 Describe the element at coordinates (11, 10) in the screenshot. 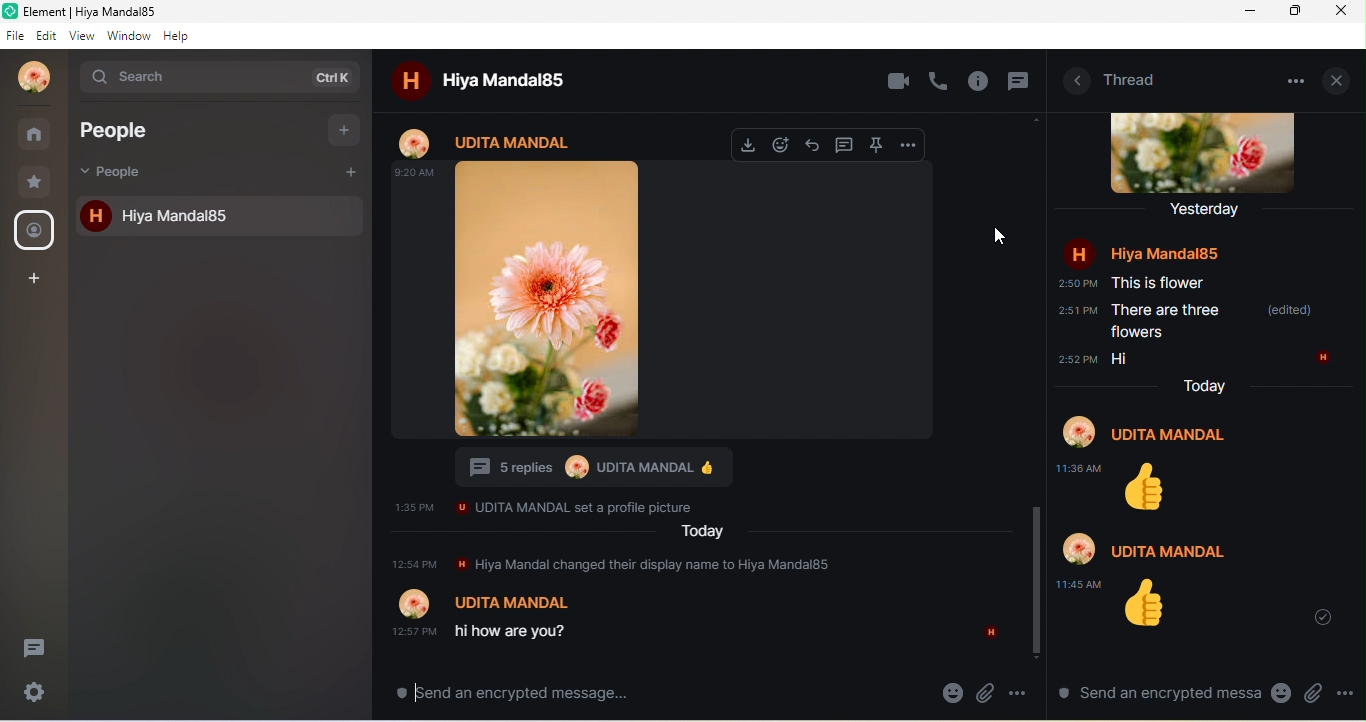

I see `Logo` at that location.